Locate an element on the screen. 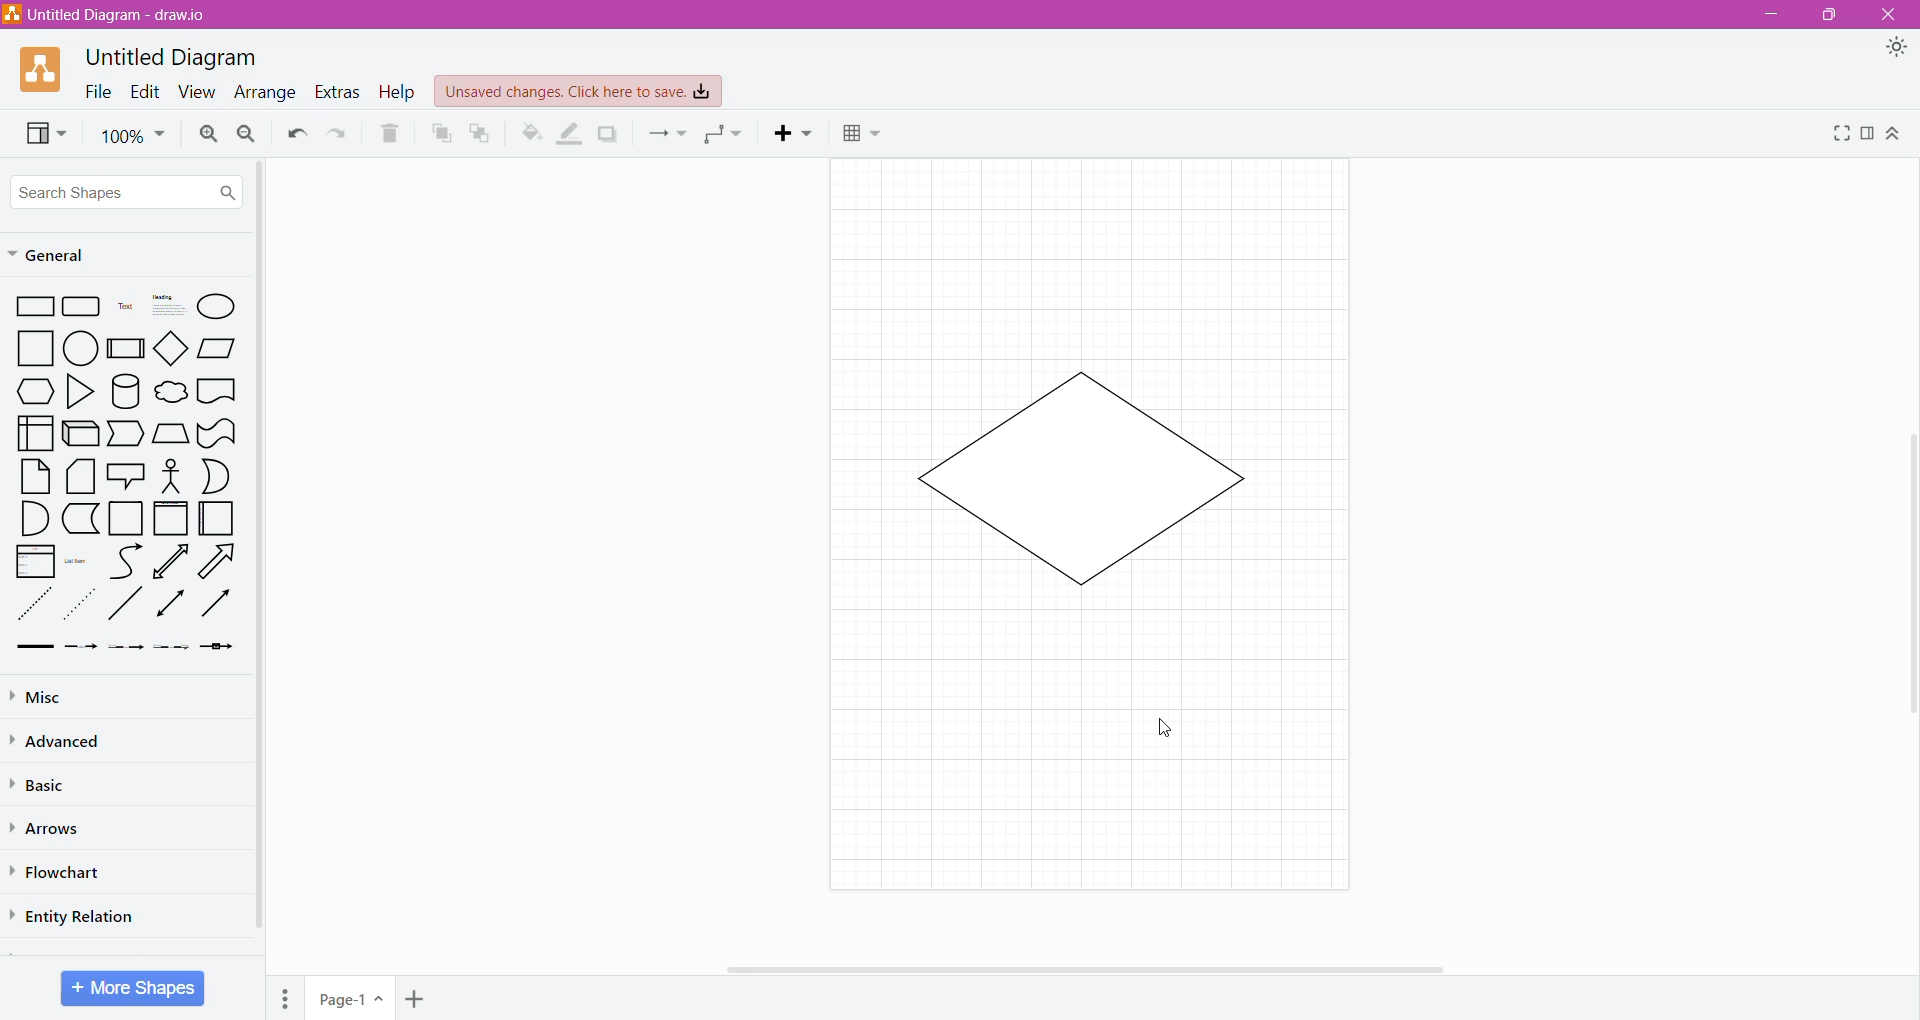 Image resolution: width=1920 pixels, height=1020 pixels. Minimize is located at coordinates (1770, 15).